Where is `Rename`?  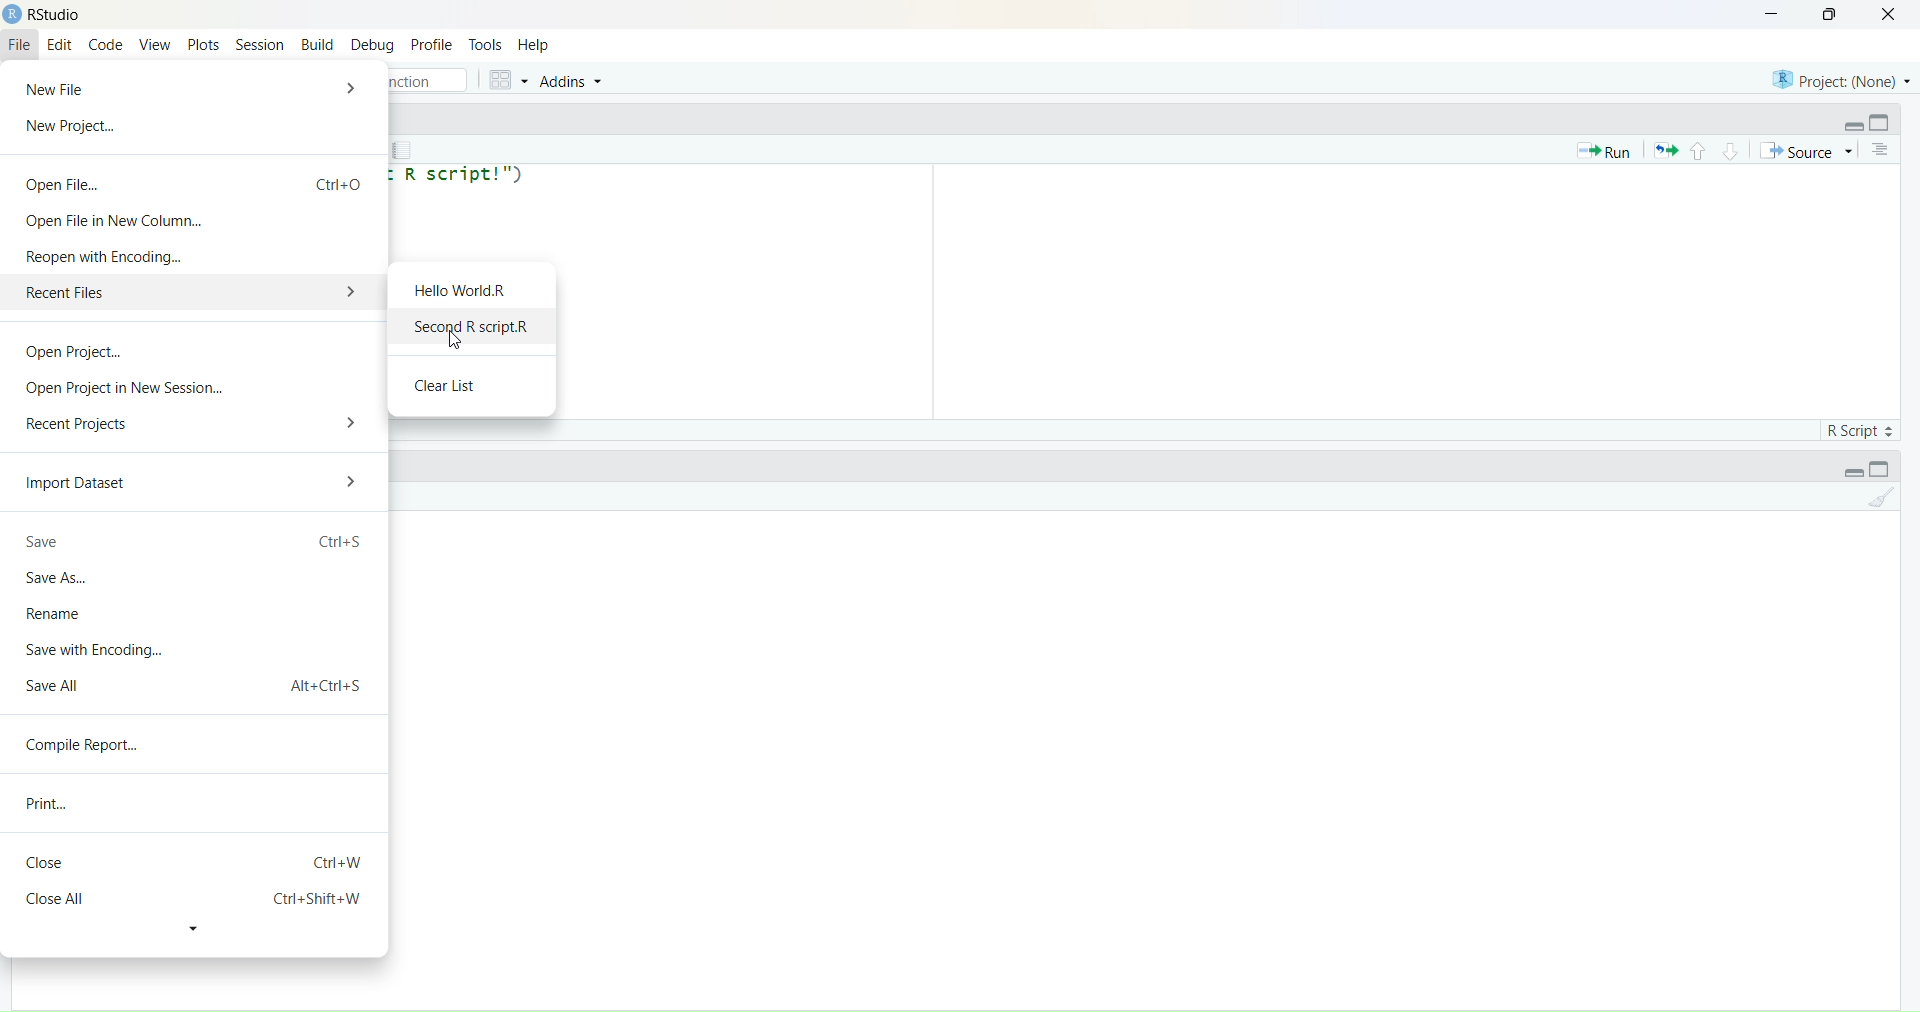
Rename is located at coordinates (62, 613).